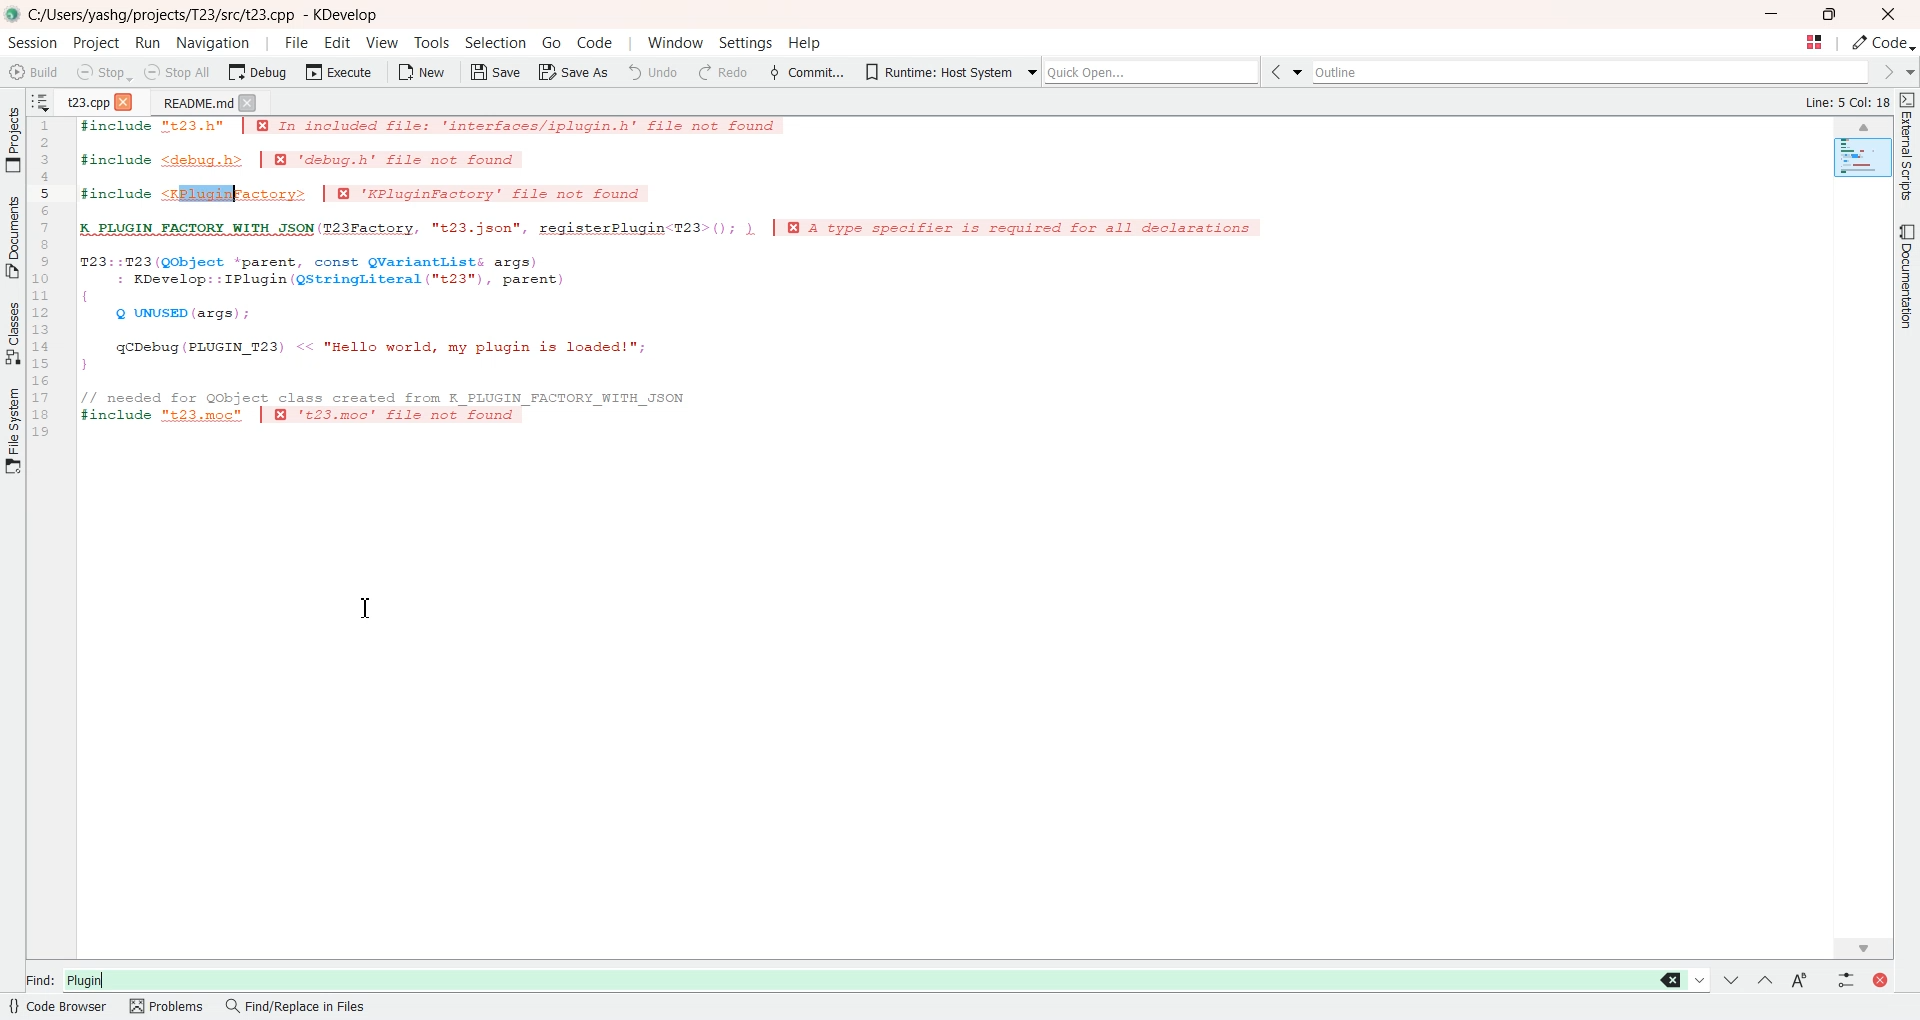 This screenshot has width=1920, height=1020. Describe the element at coordinates (551, 42) in the screenshot. I see `go` at that location.